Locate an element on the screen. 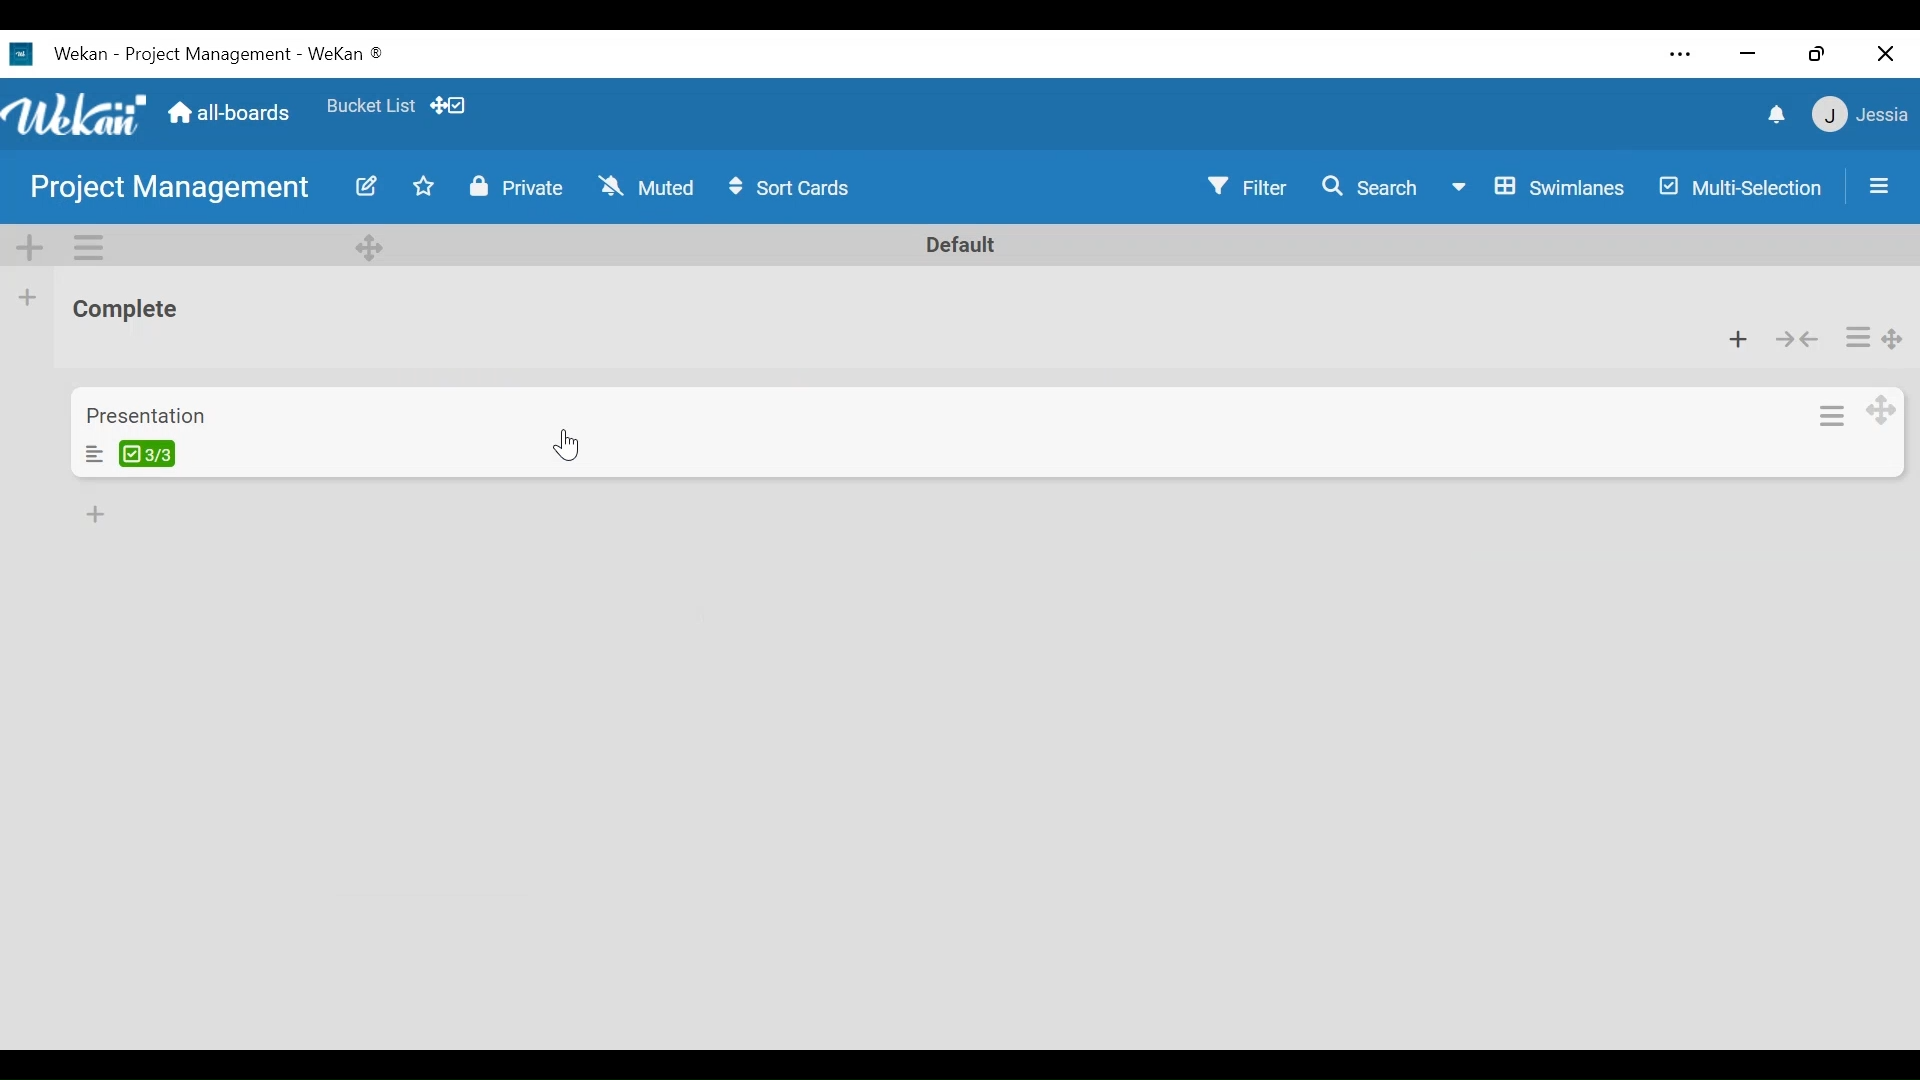 Image resolution: width=1920 pixels, height=1080 pixels. Checklist is located at coordinates (147, 453).